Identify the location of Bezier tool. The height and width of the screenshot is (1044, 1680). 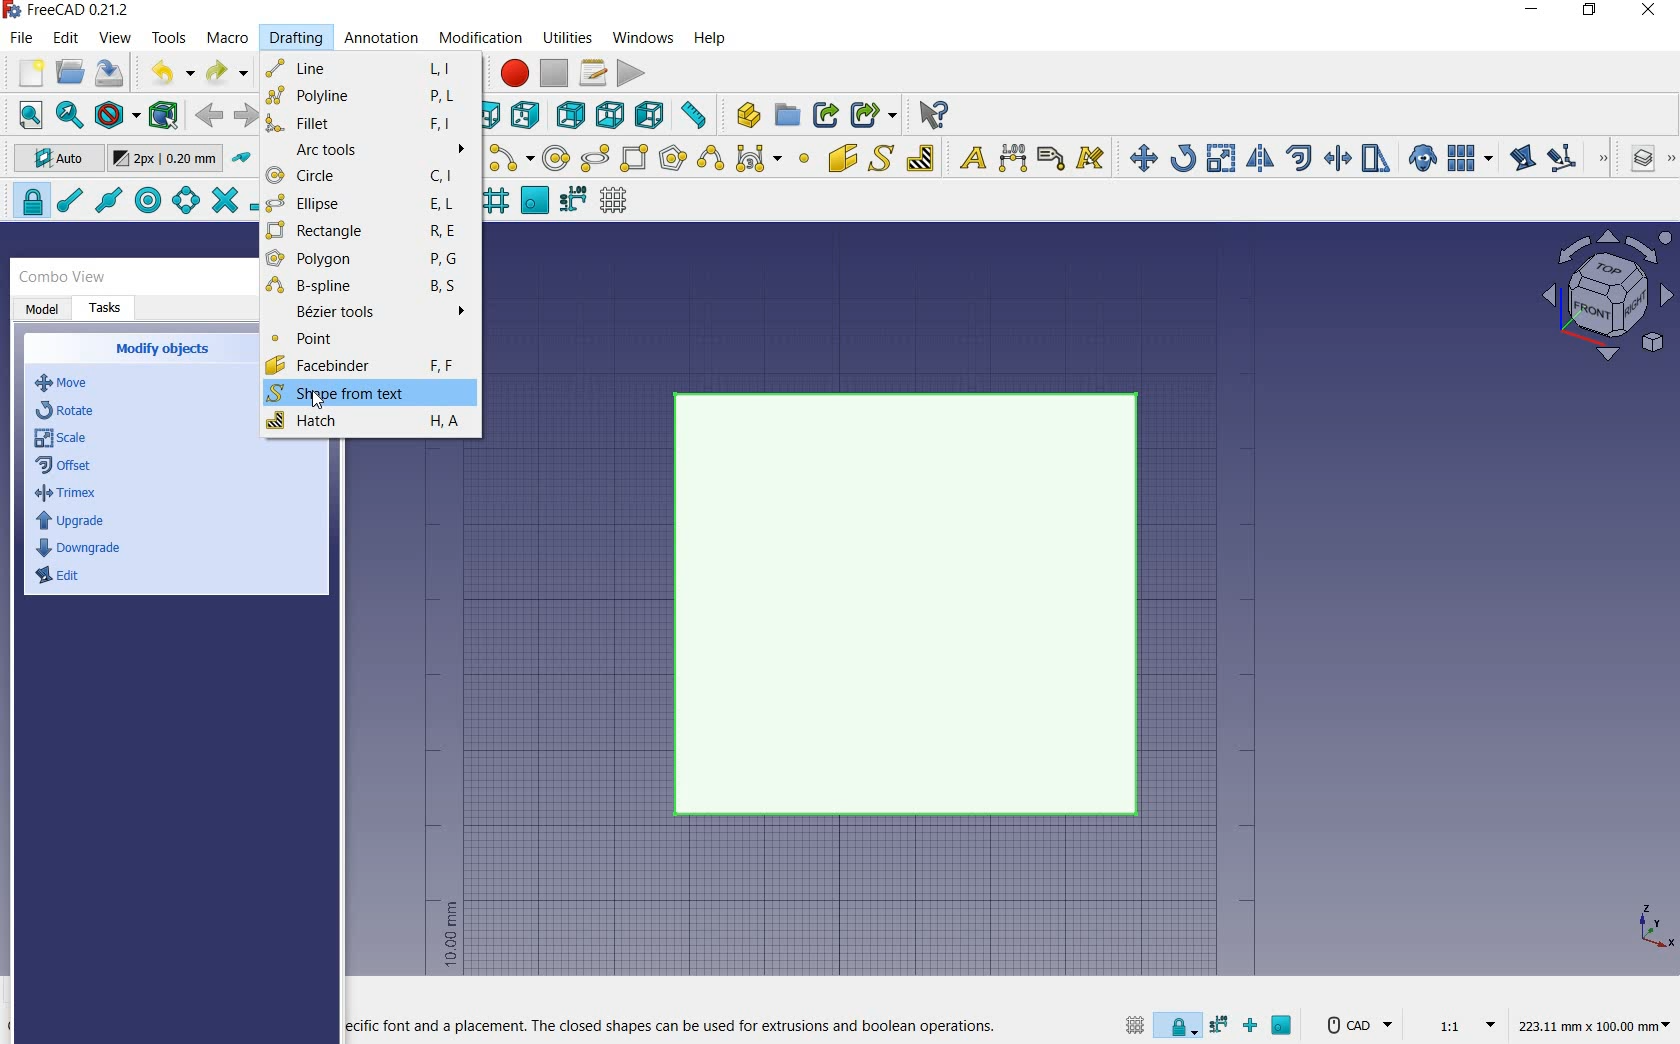
(757, 162).